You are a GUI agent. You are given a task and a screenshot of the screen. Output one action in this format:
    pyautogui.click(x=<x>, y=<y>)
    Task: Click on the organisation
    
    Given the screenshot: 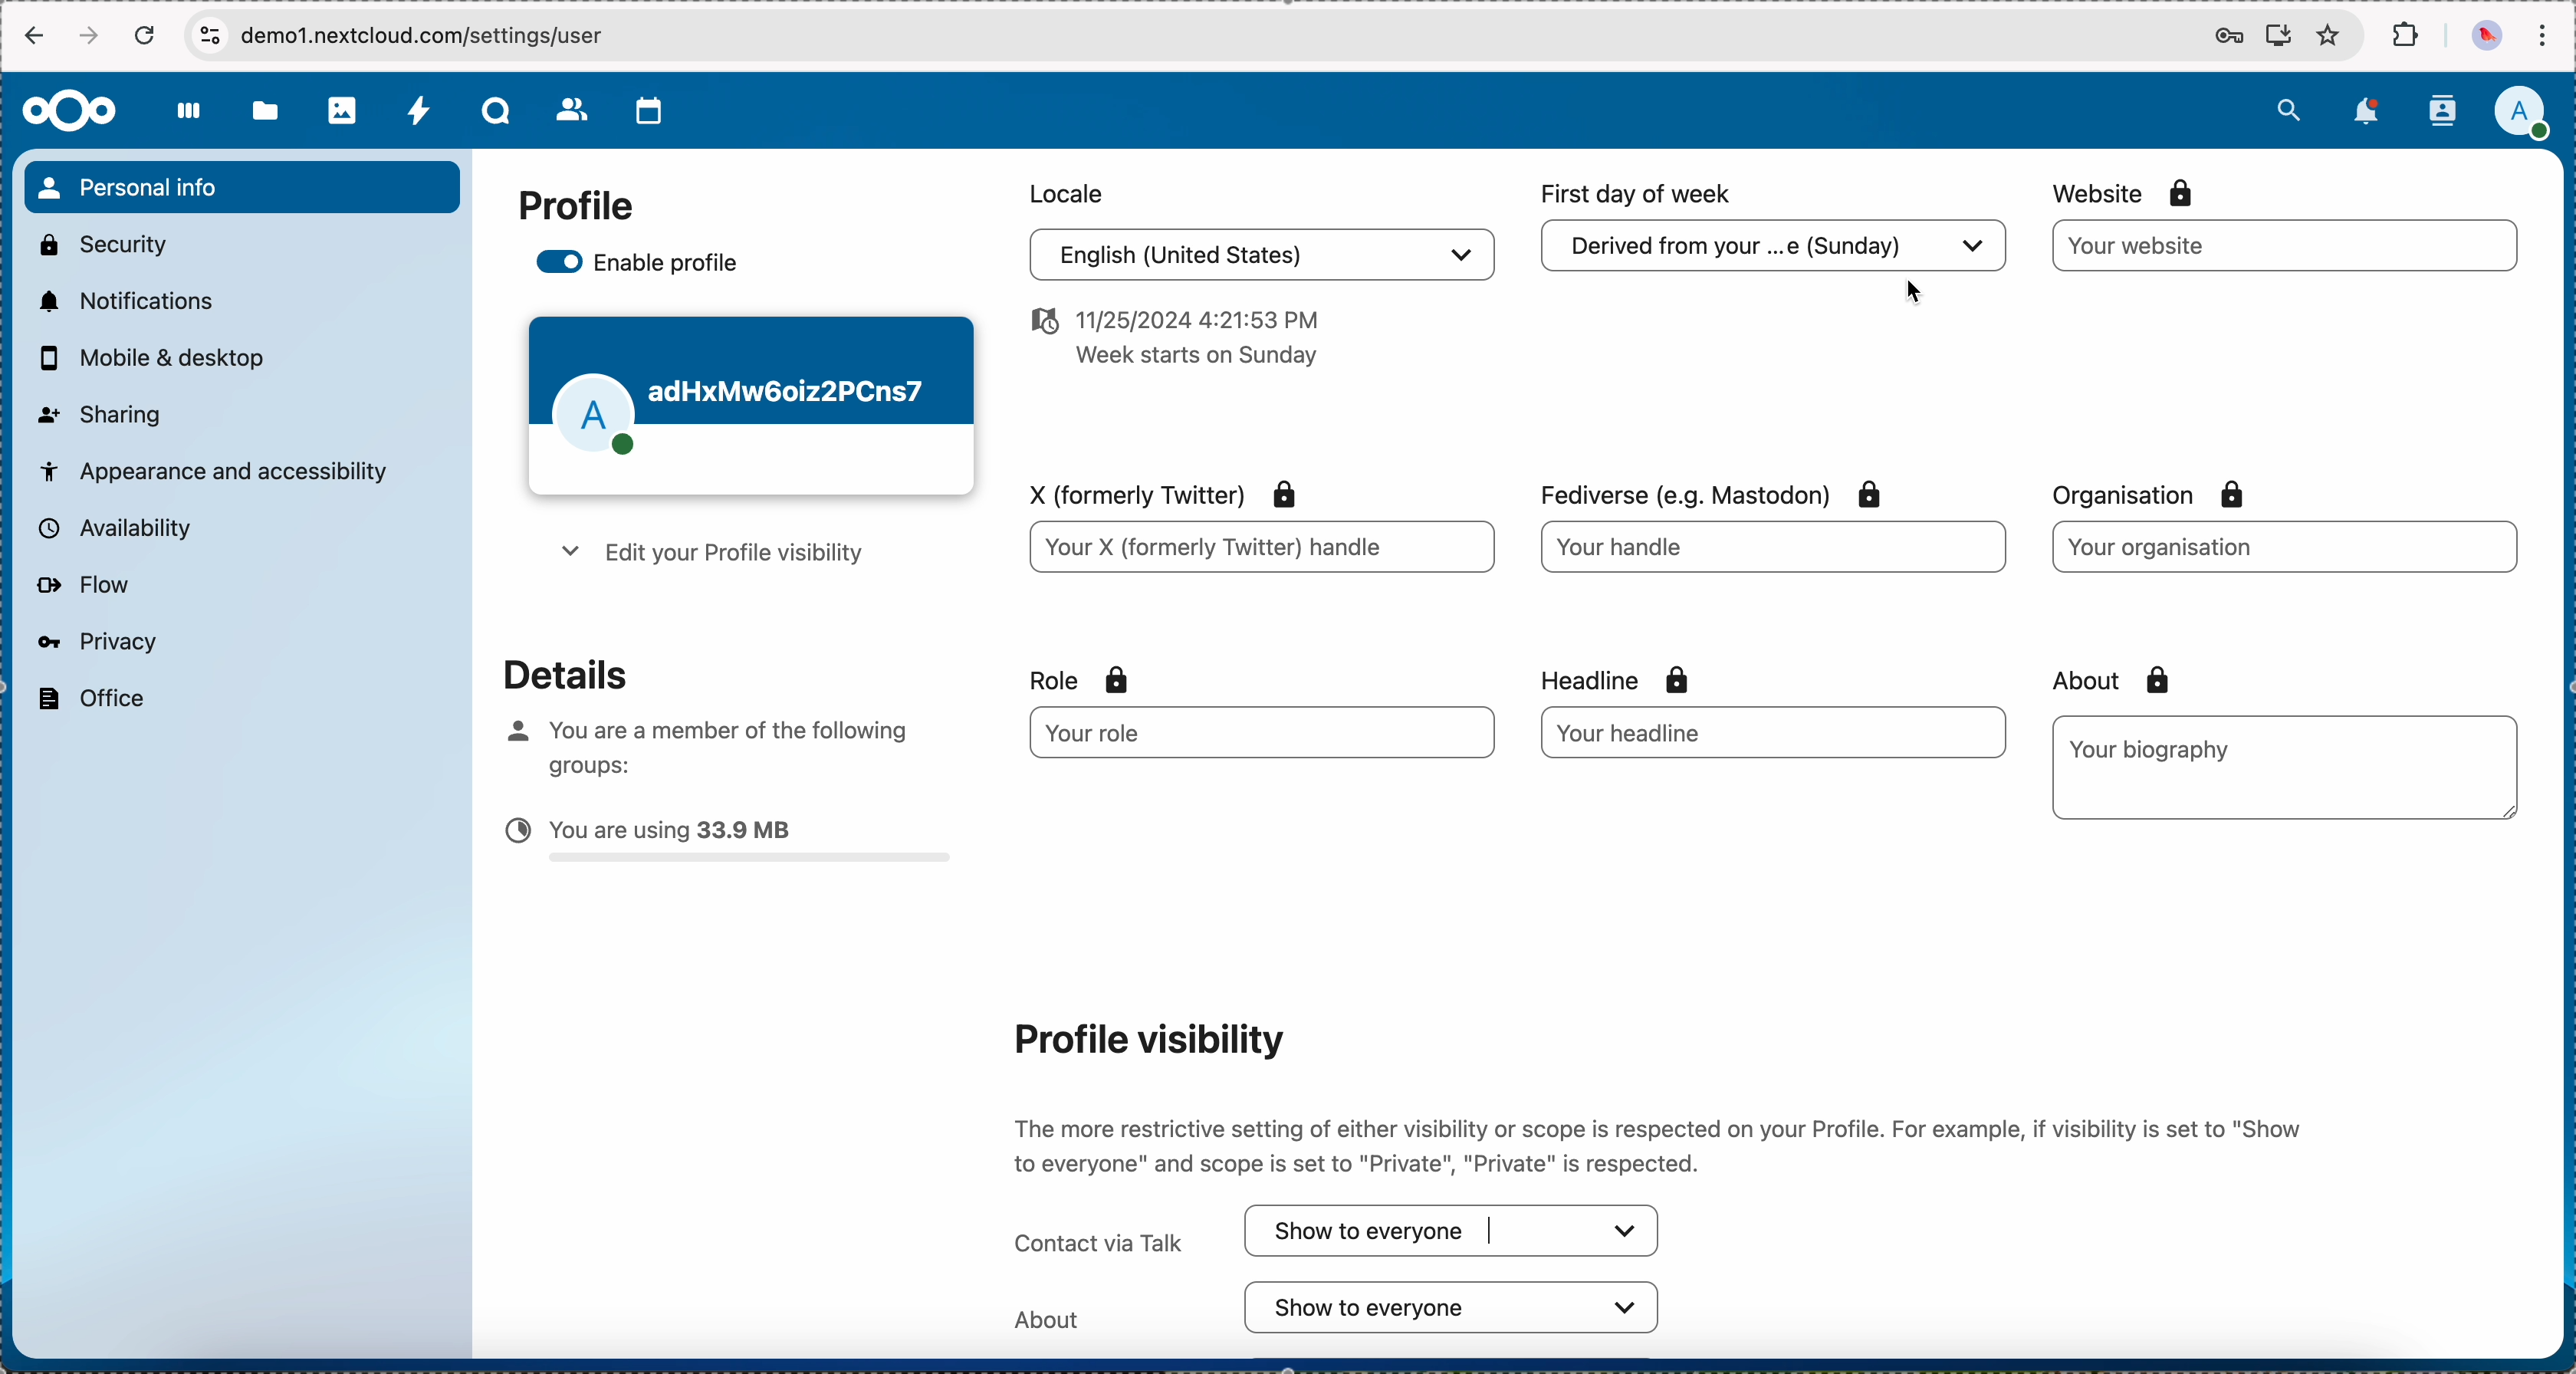 What is the action you would take?
    pyautogui.click(x=2281, y=546)
    